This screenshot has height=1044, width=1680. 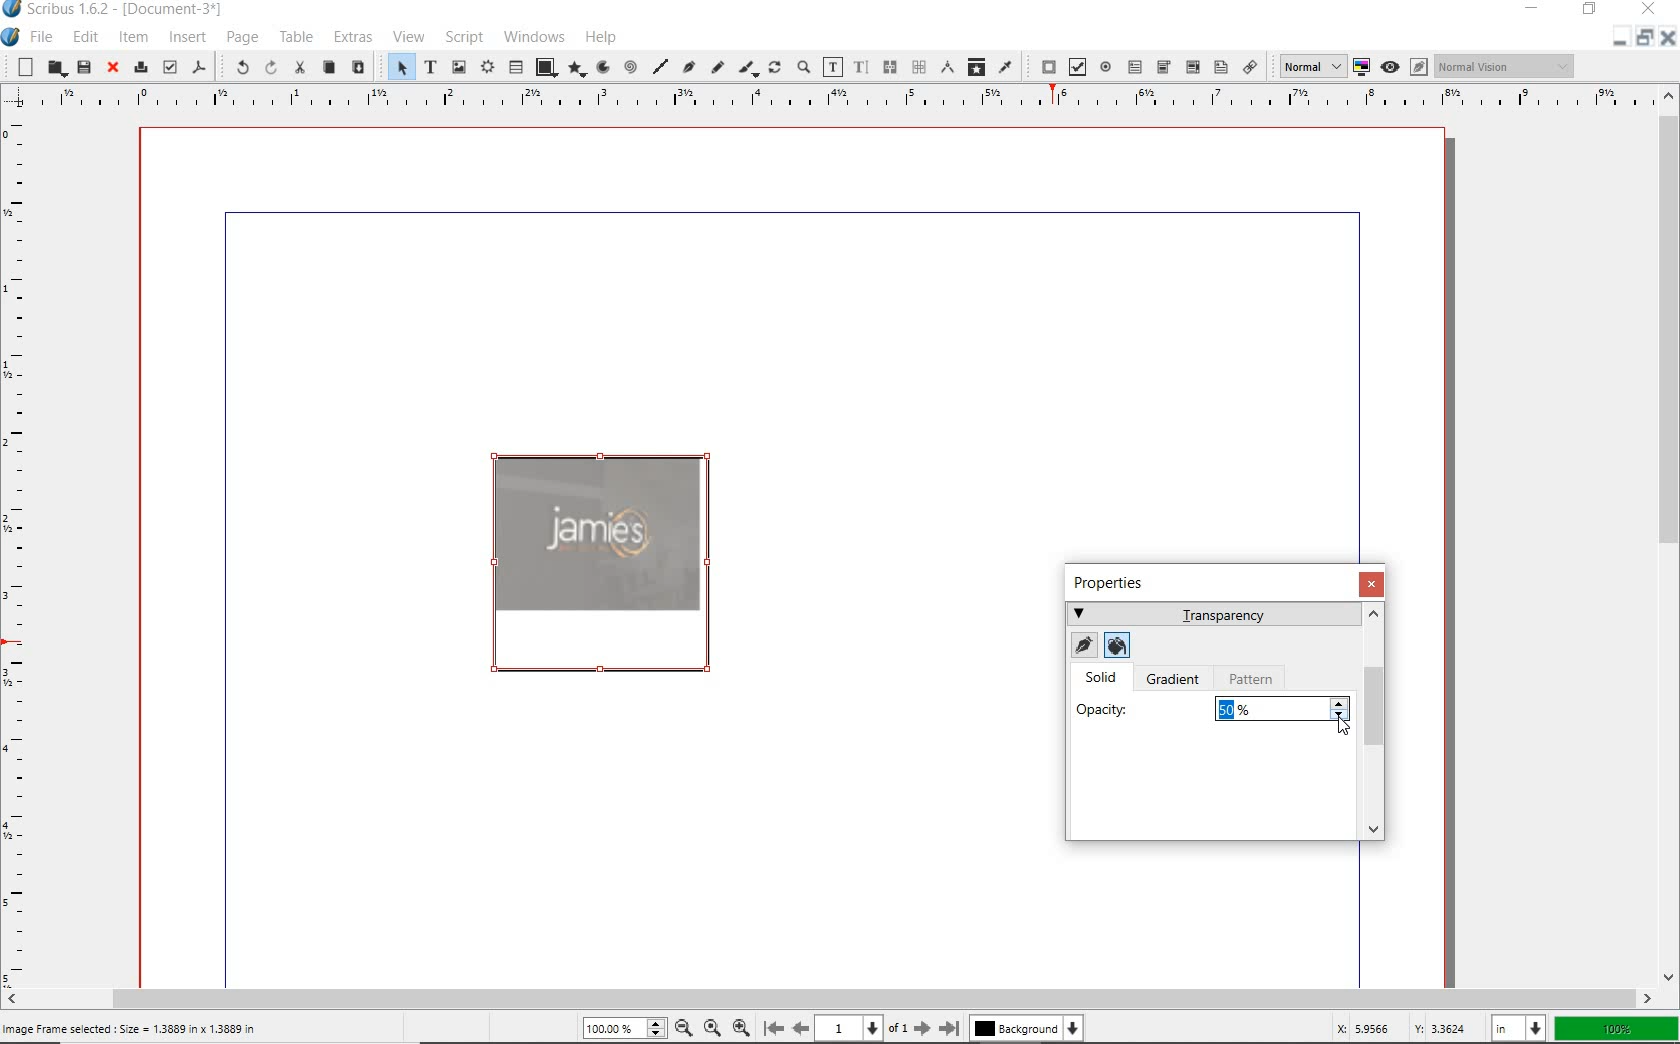 I want to click on RULER, so click(x=822, y=98).